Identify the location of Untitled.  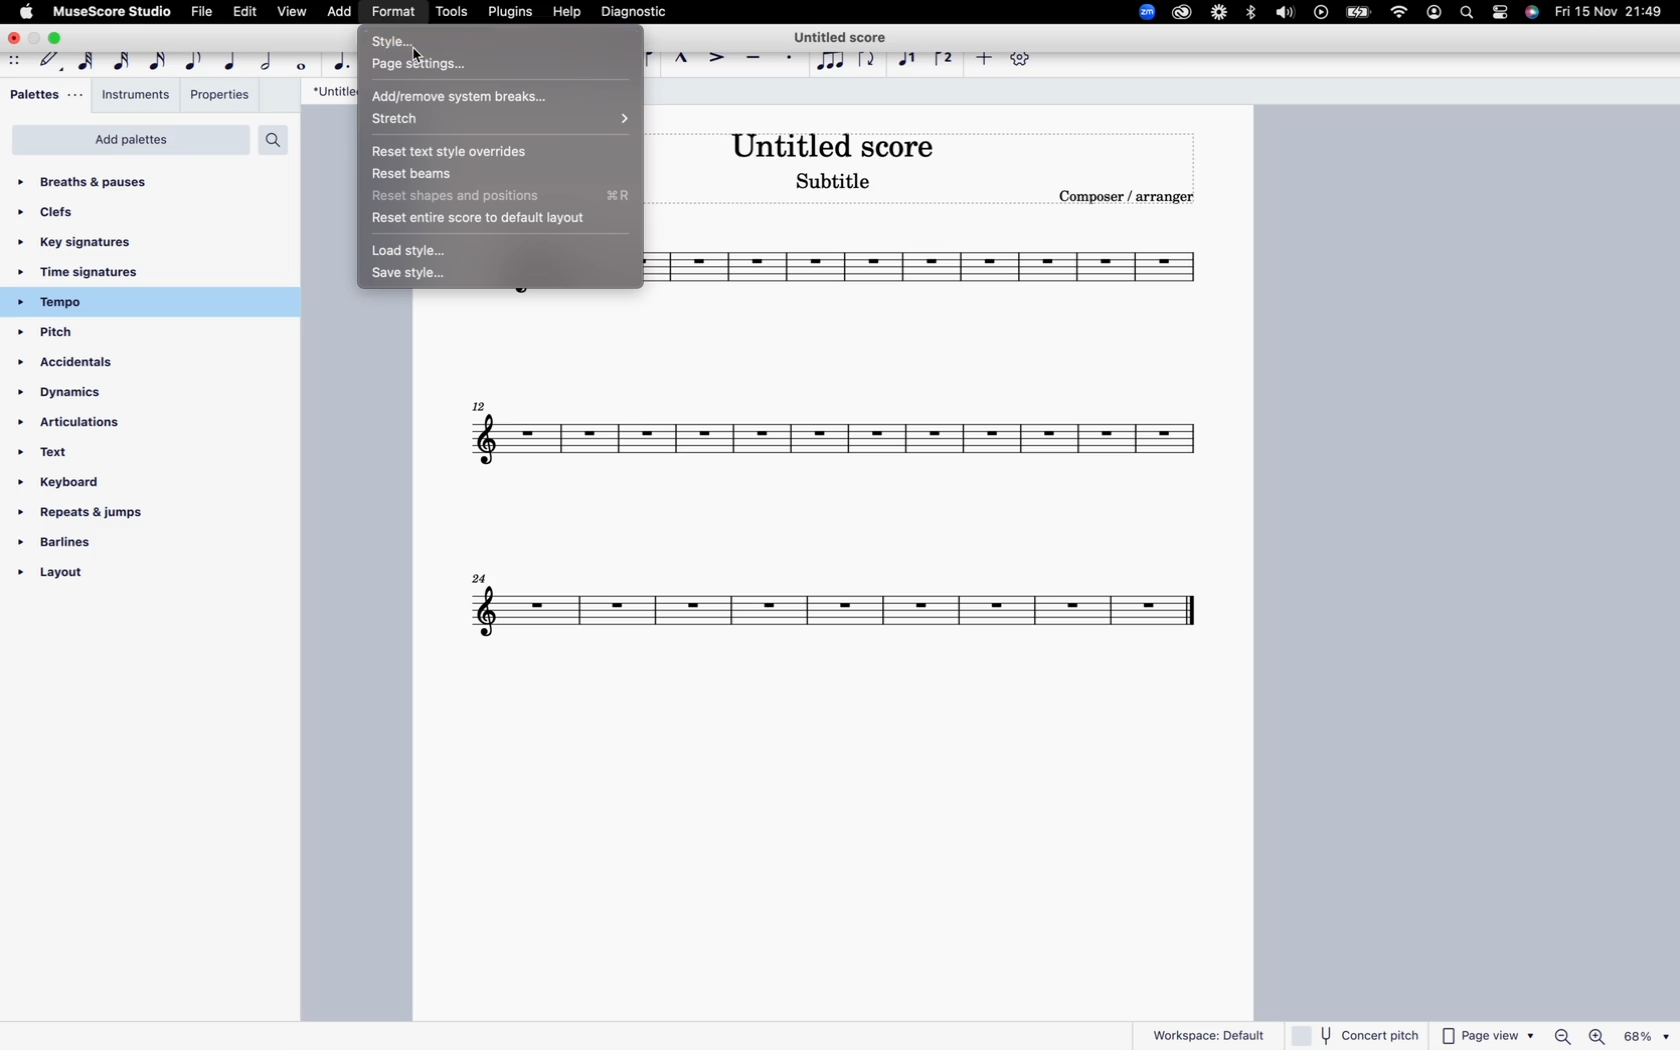
(332, 92).